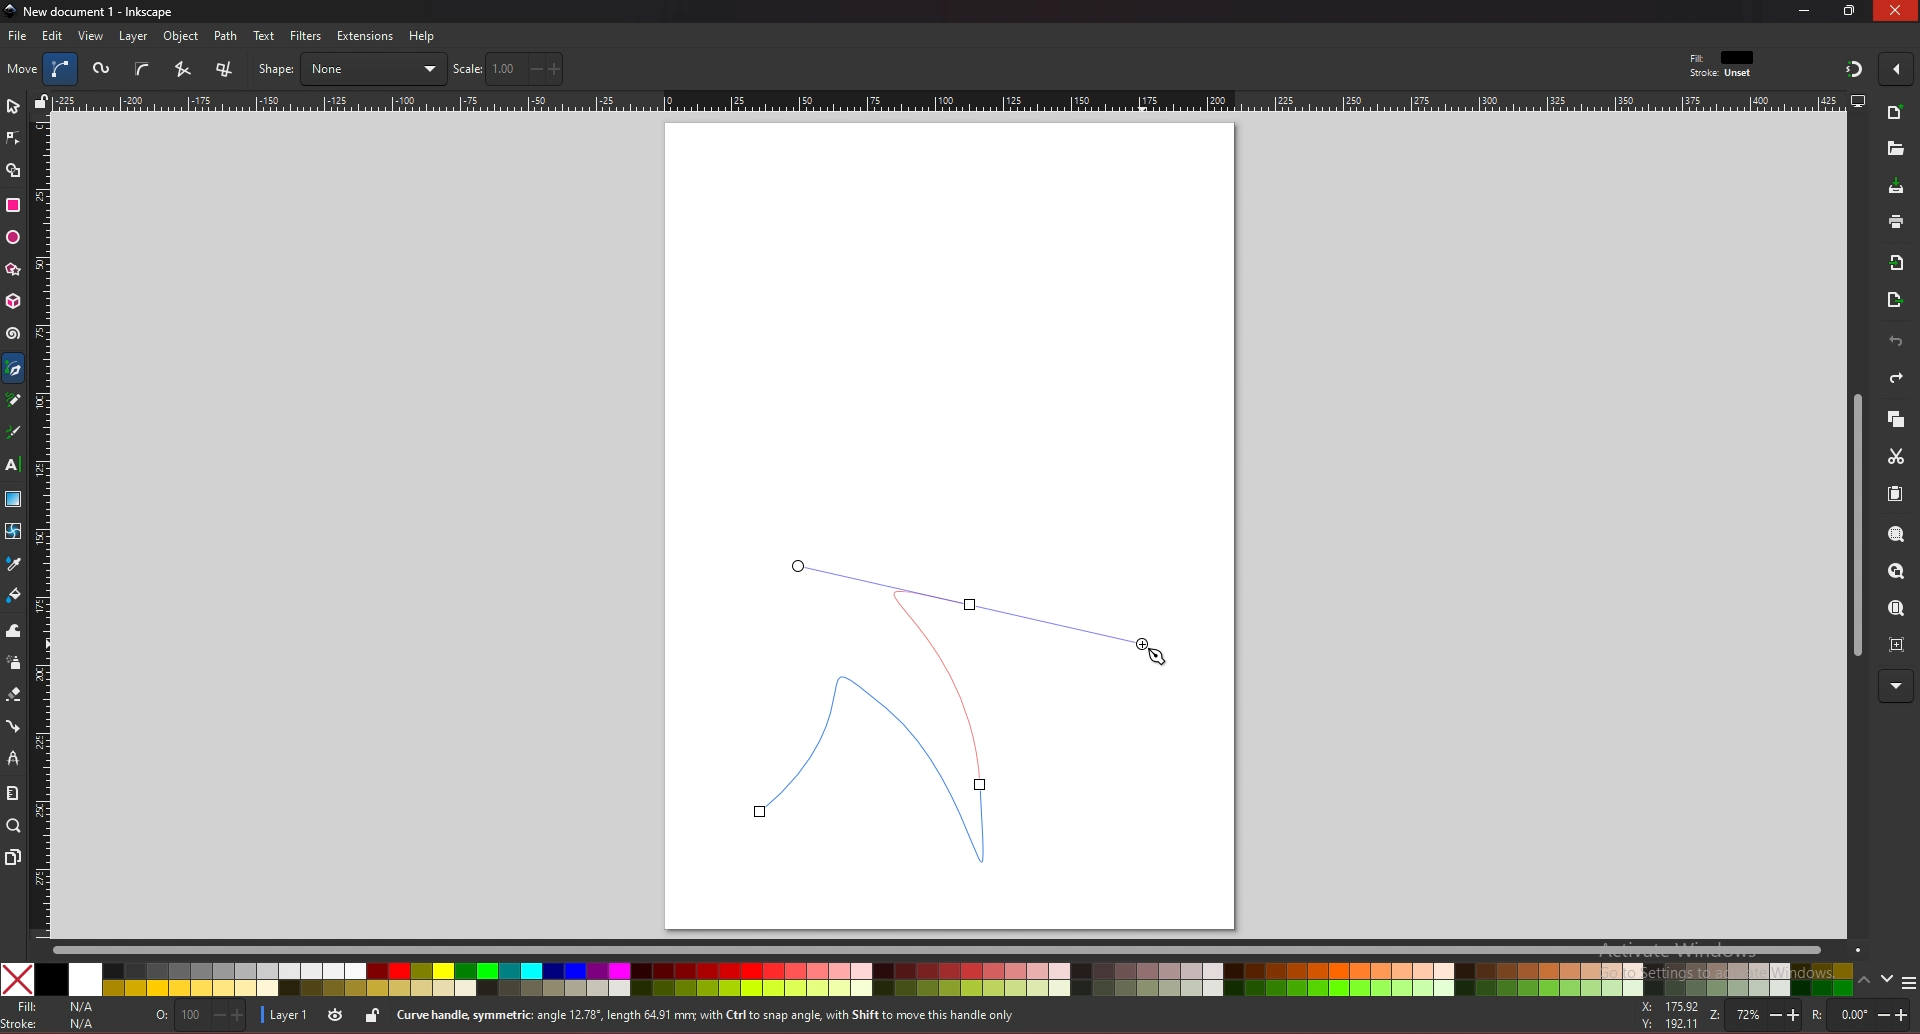 The image size is (1920, 1034). I want to click on ellipse, so click(13, 238).